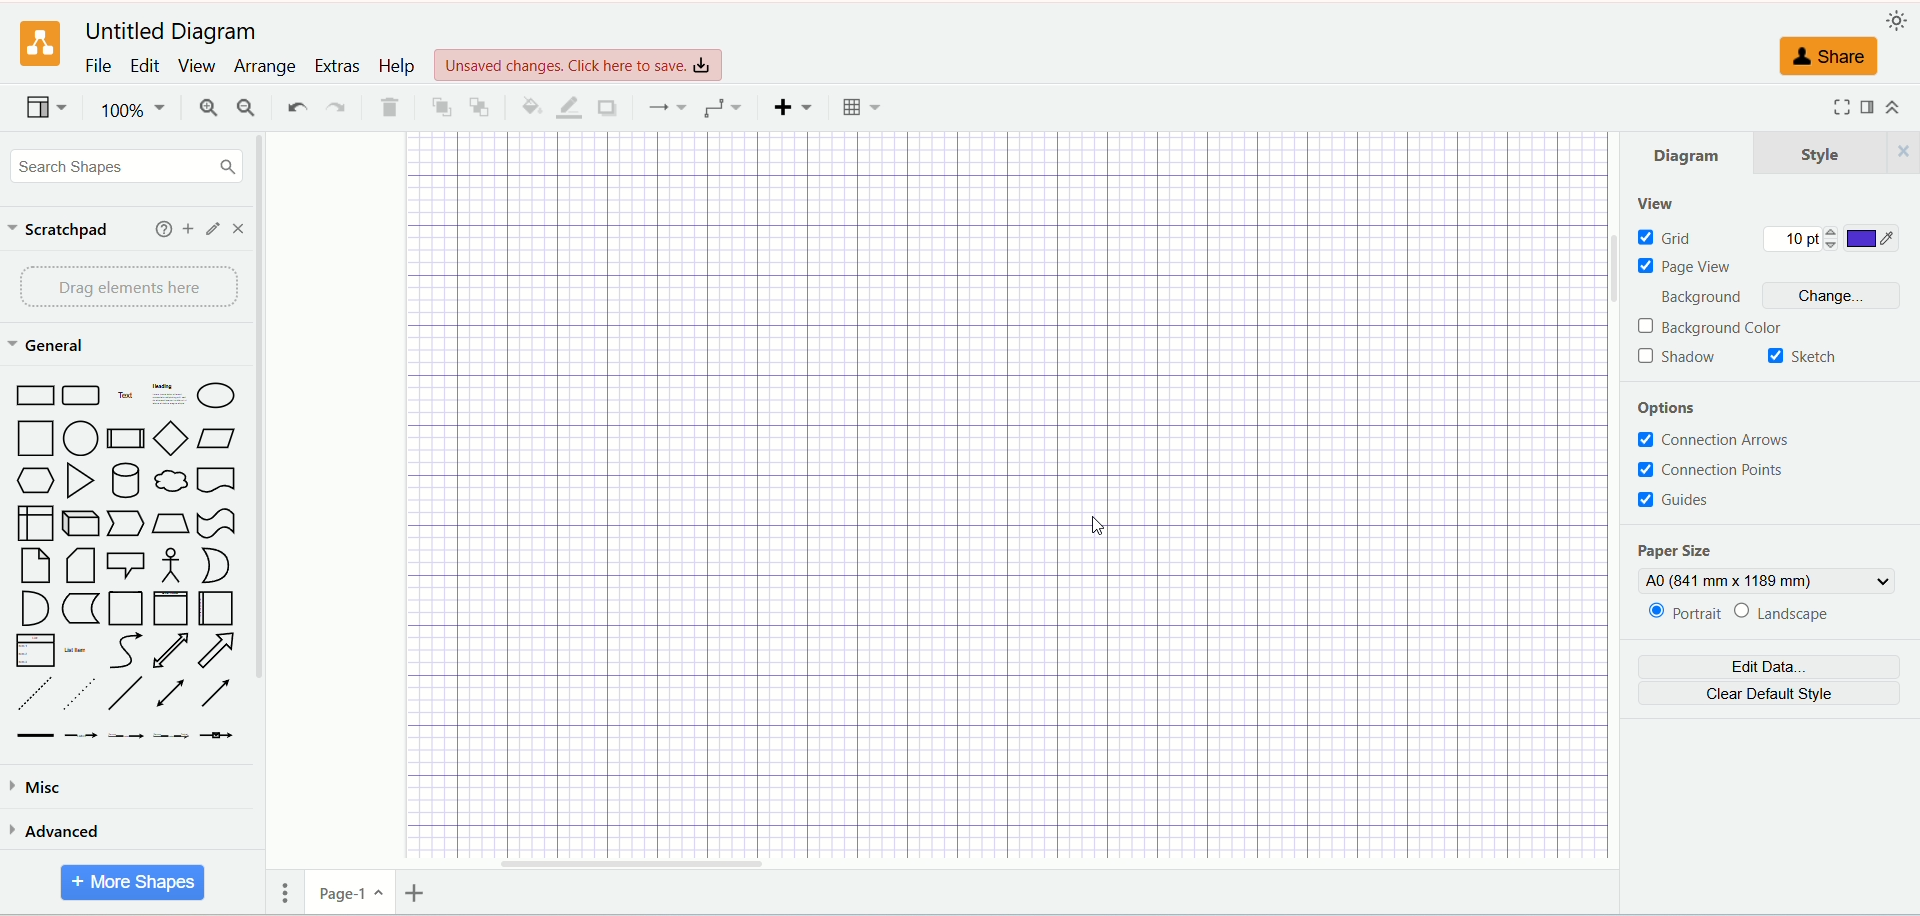 This screenshot has width=1920, height=916. I want to click on title, so click(168, 29).